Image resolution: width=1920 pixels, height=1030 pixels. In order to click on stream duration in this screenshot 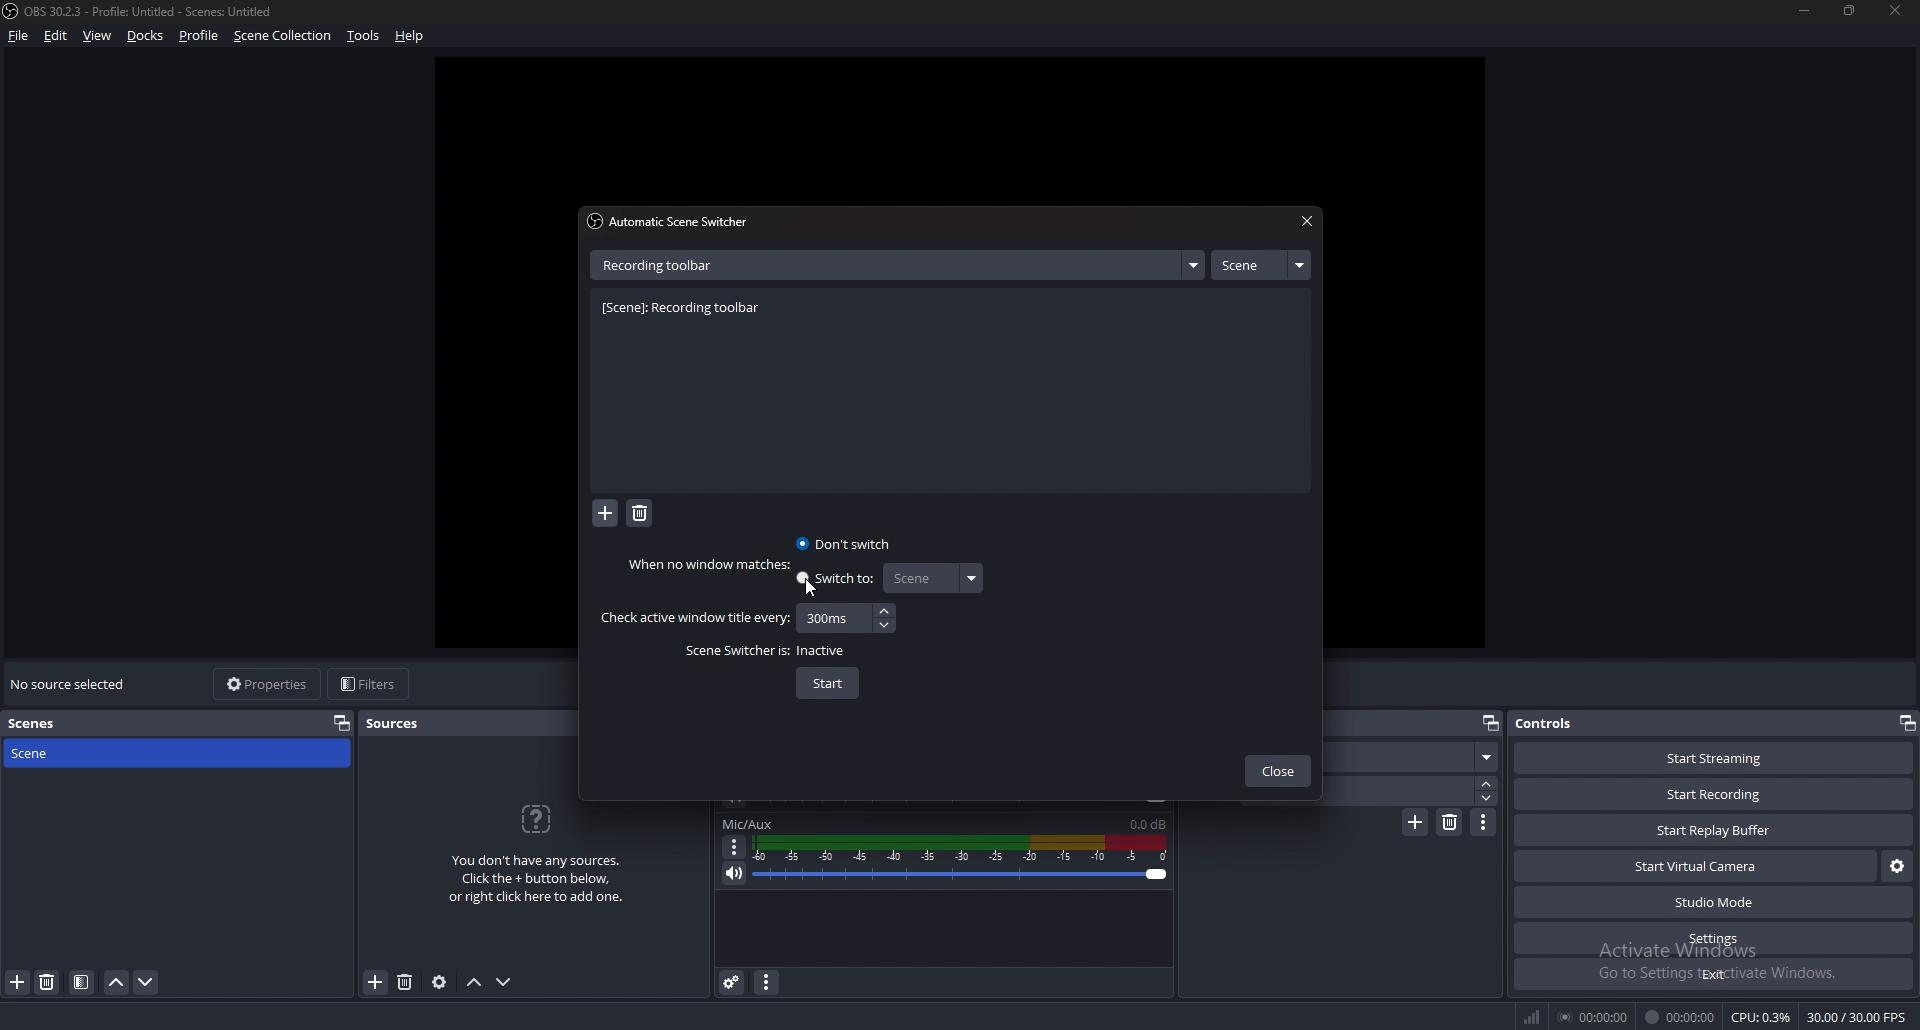, I will do `click(1595, 1016)`.